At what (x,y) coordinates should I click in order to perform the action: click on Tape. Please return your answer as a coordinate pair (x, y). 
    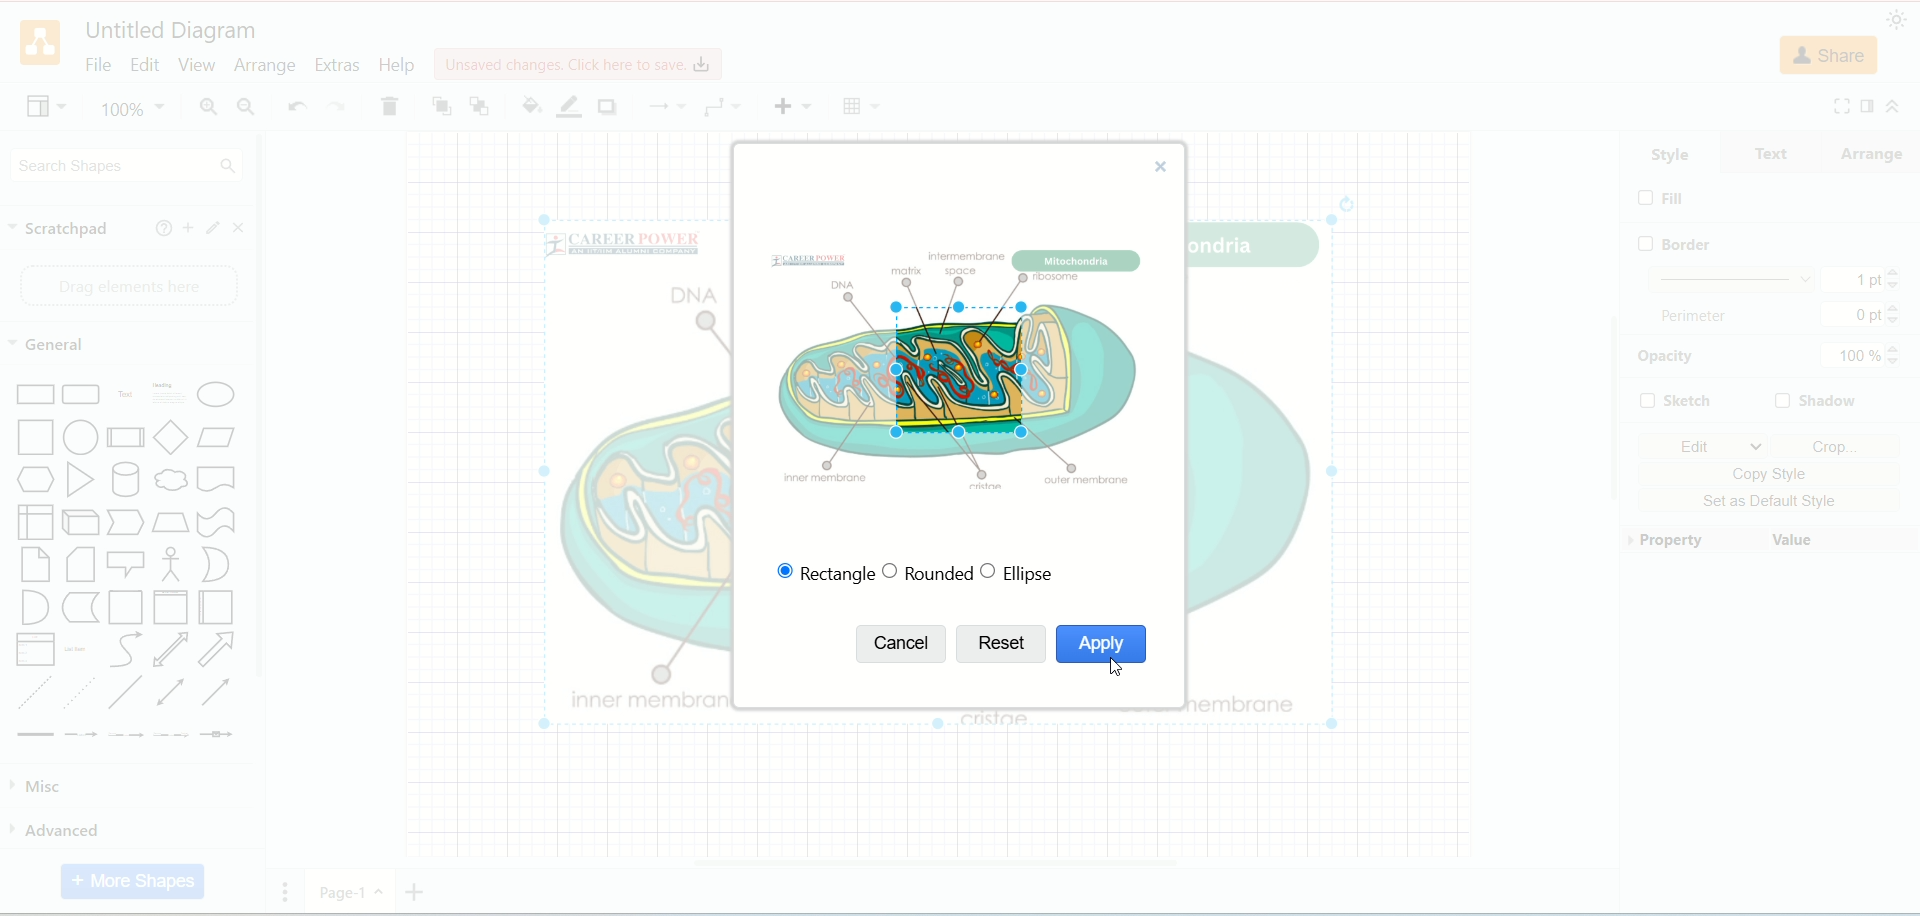
    Looking at the image, I should click on (216, 524).